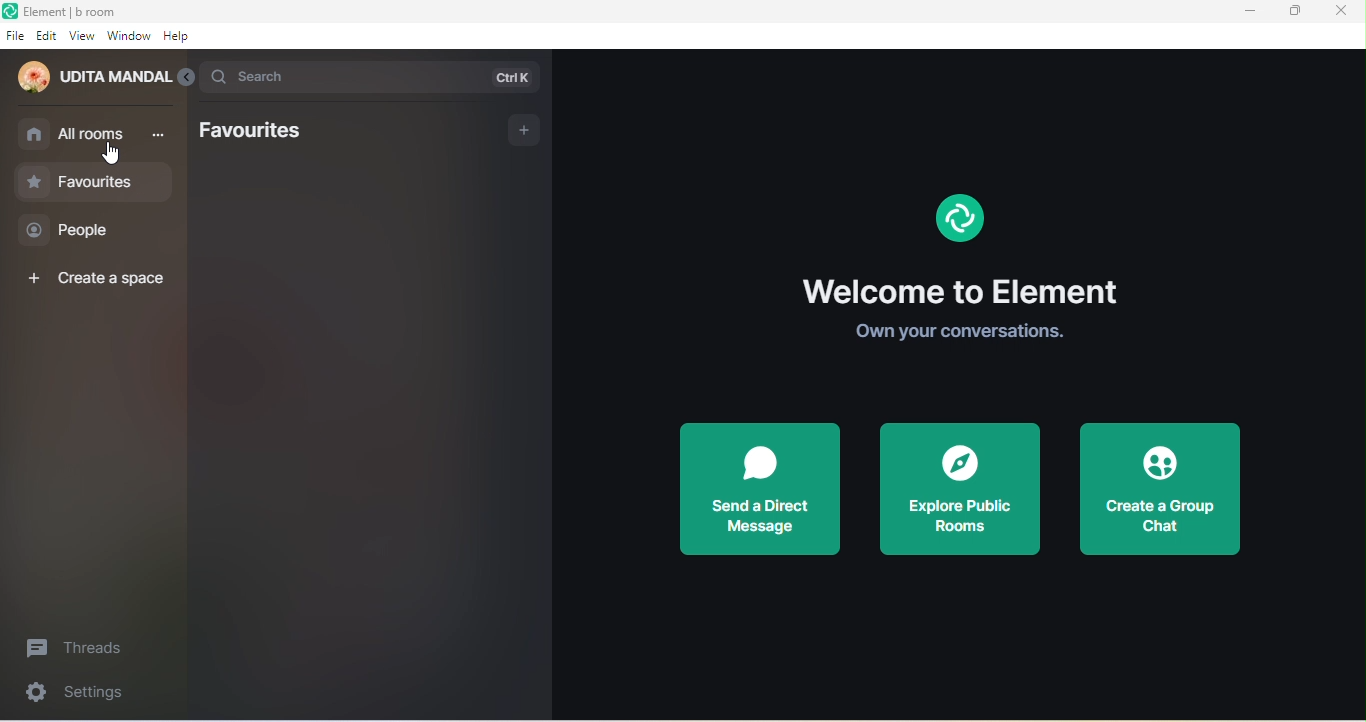 This screenshot has height=722, width=1366. What do you see at coordinates (94, 134) in the screenshot?
I see `all rooms` at bounding box center [94, 134].